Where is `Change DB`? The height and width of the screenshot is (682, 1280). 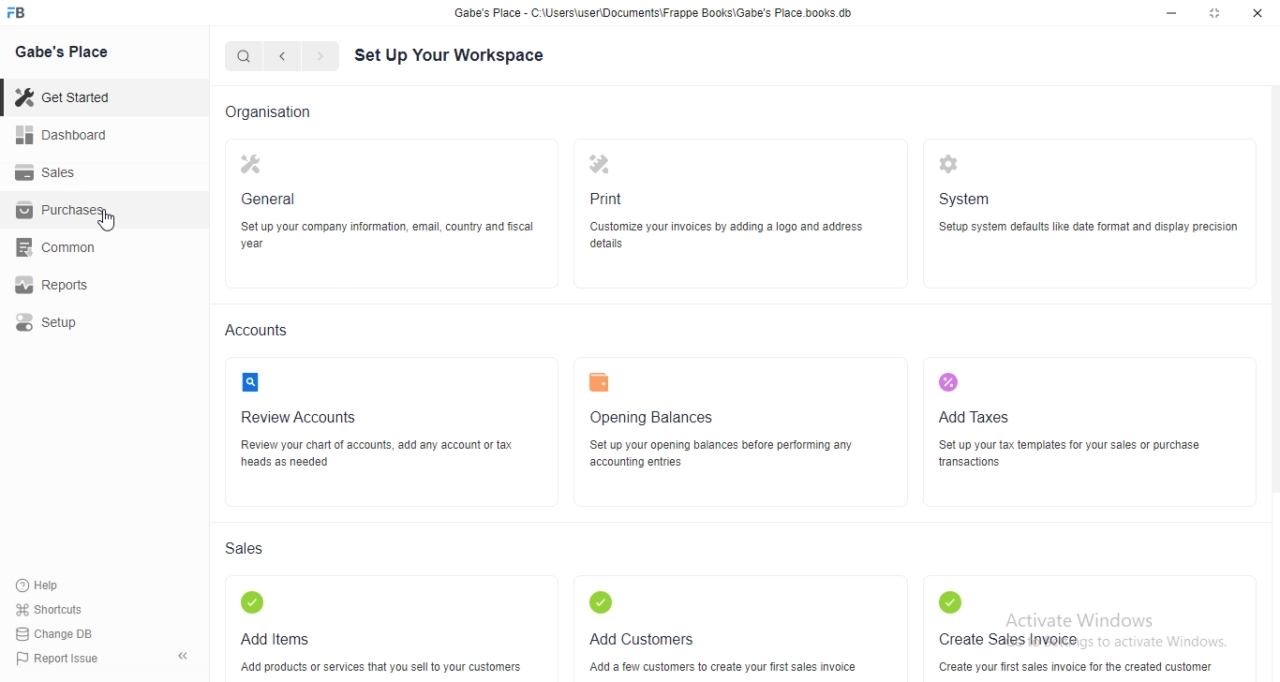
Change DB is located at coordinates (54, 634).